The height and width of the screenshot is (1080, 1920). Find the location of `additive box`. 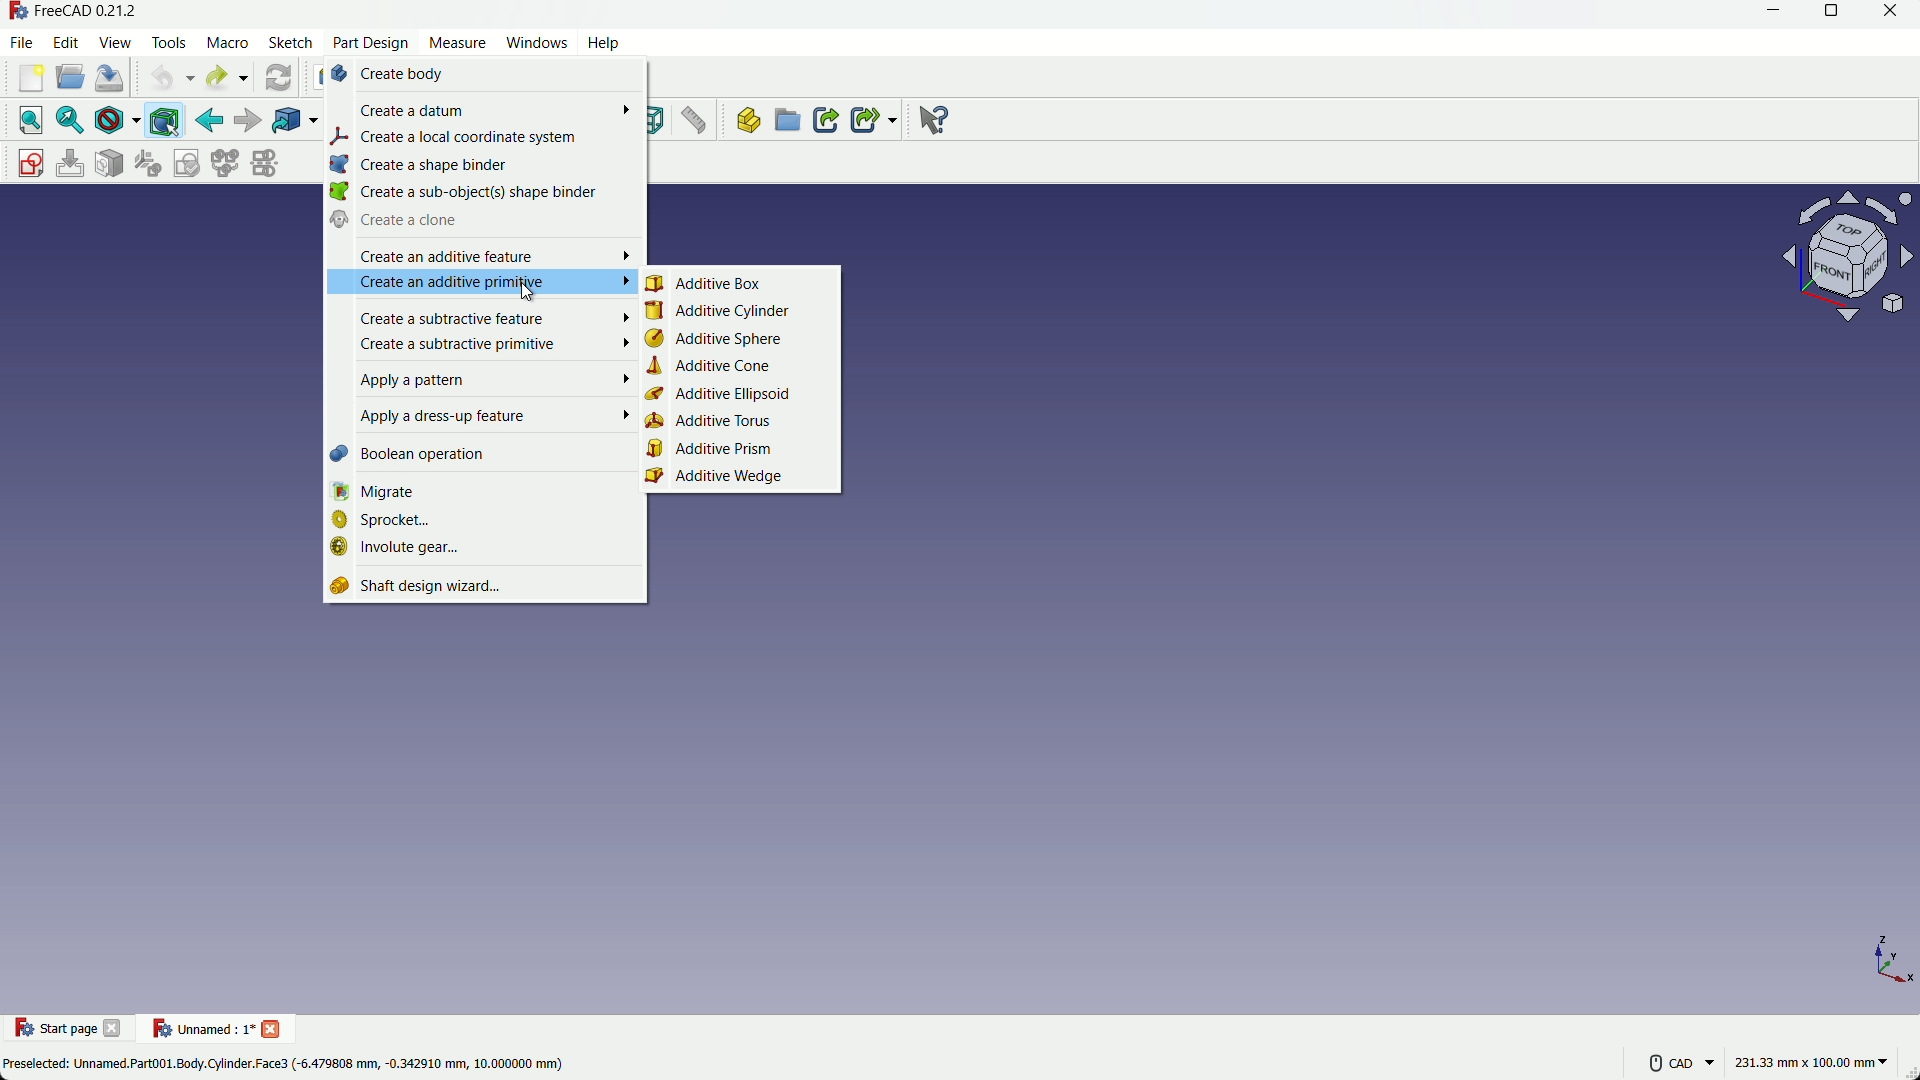

additive box is located at coordinates (748, 283).